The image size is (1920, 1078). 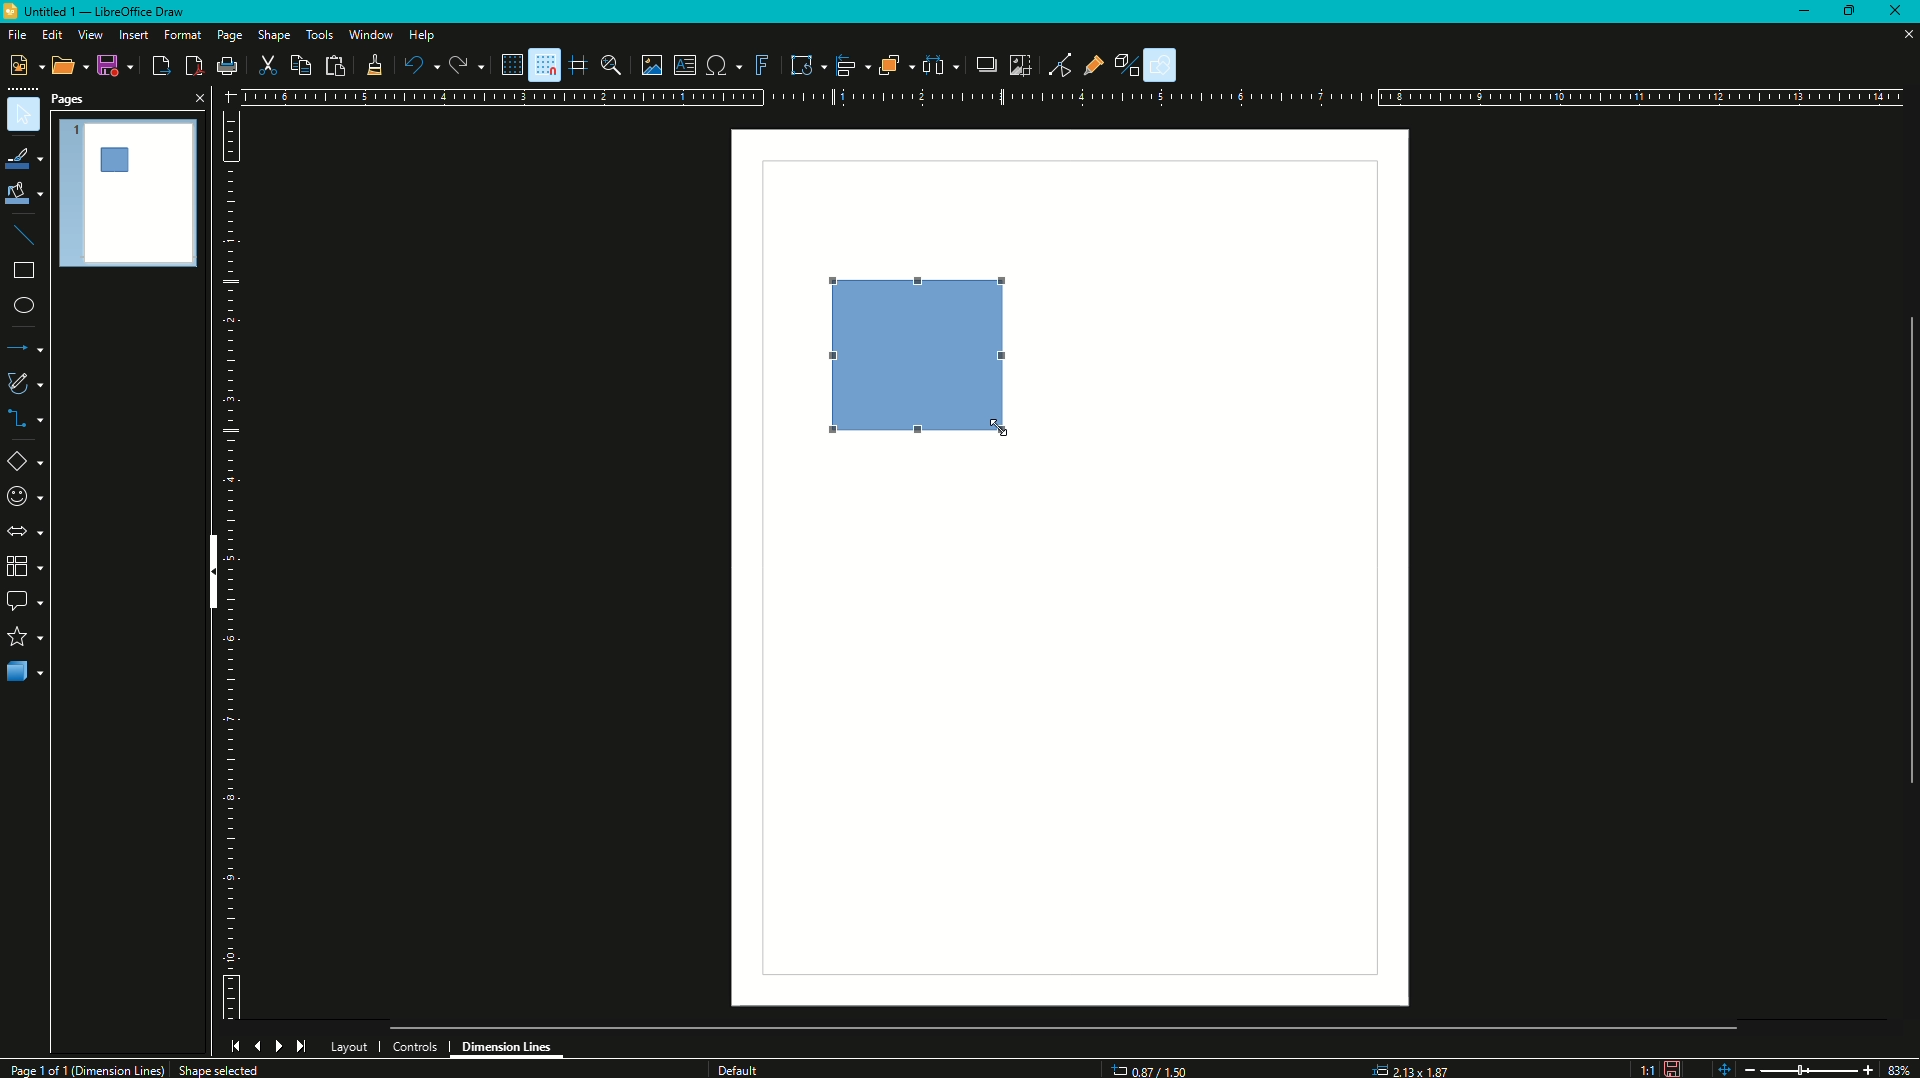 I want to click on Not saved, so click(x=1672, y=1067).